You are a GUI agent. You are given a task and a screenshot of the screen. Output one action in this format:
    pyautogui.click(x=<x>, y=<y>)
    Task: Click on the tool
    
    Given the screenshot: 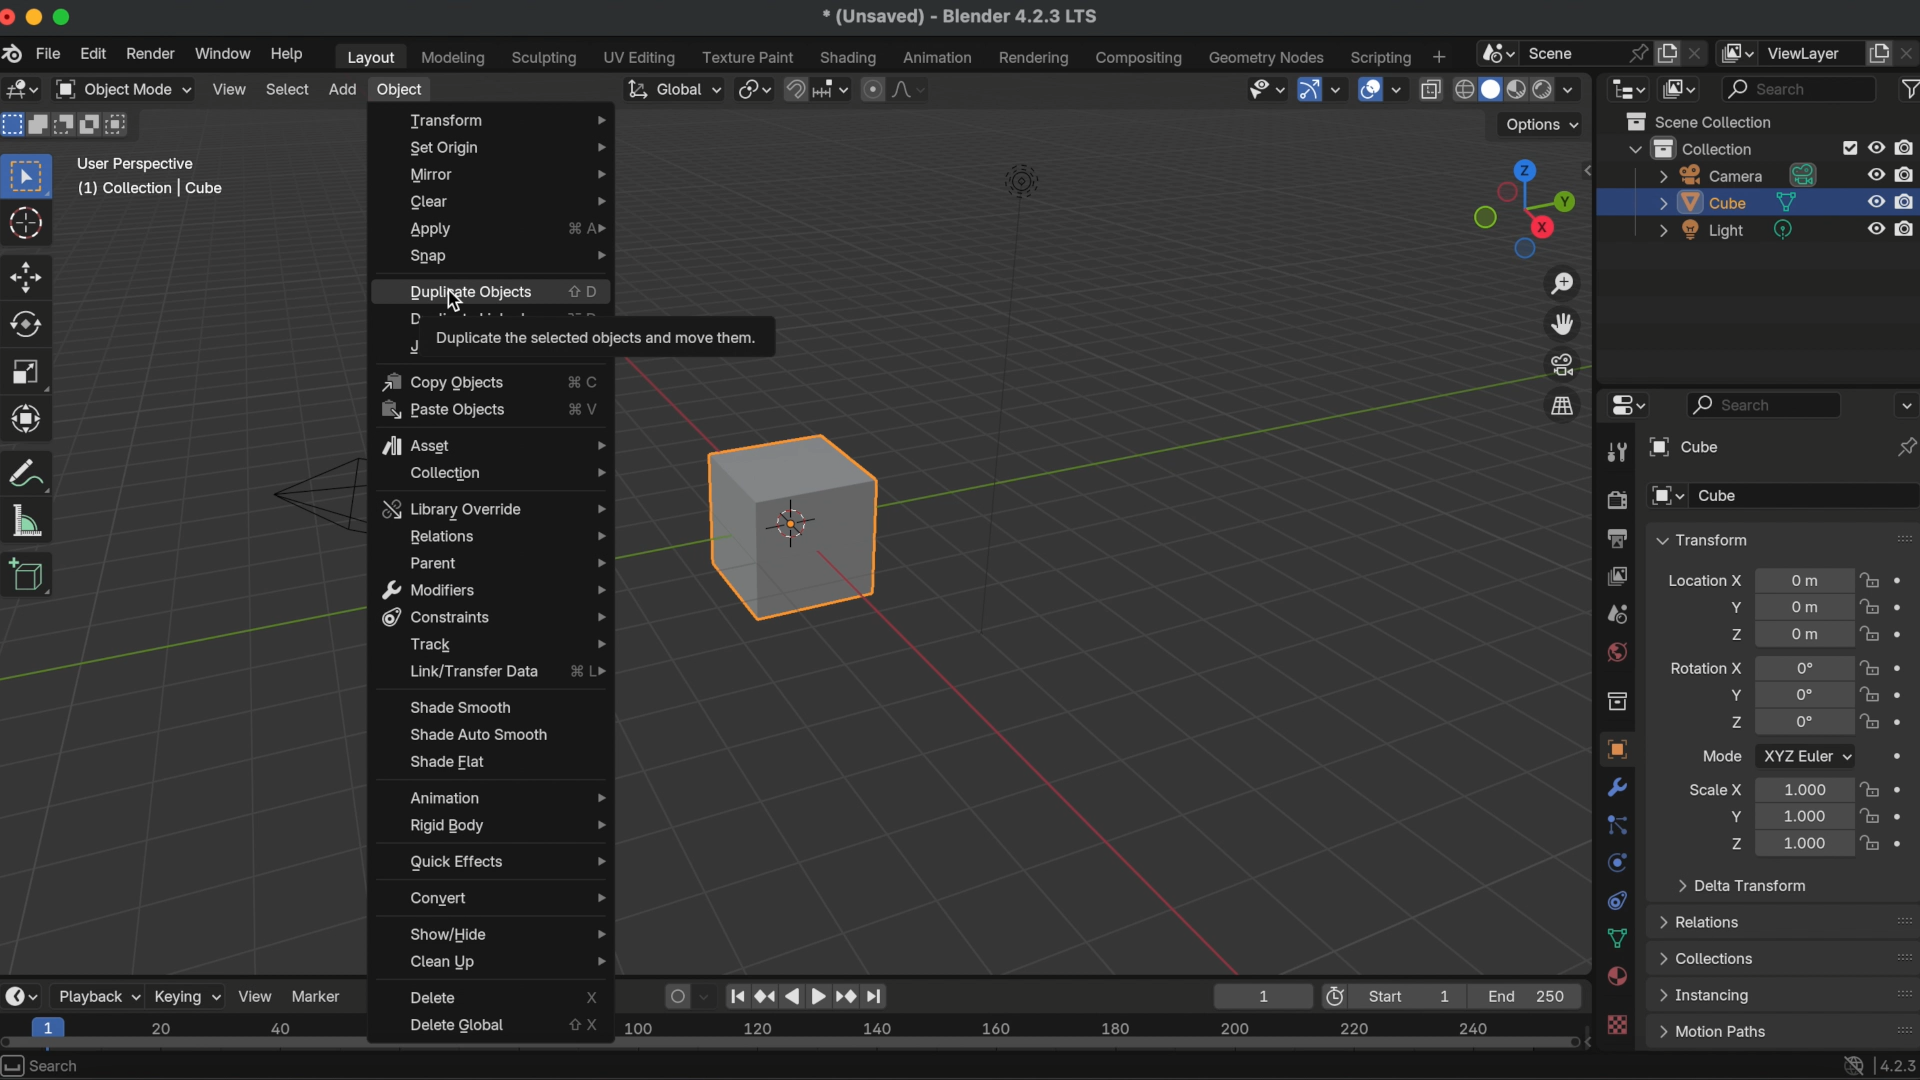 What is the action you would take?
    pyautogui.click(x=1614, y=454)
    